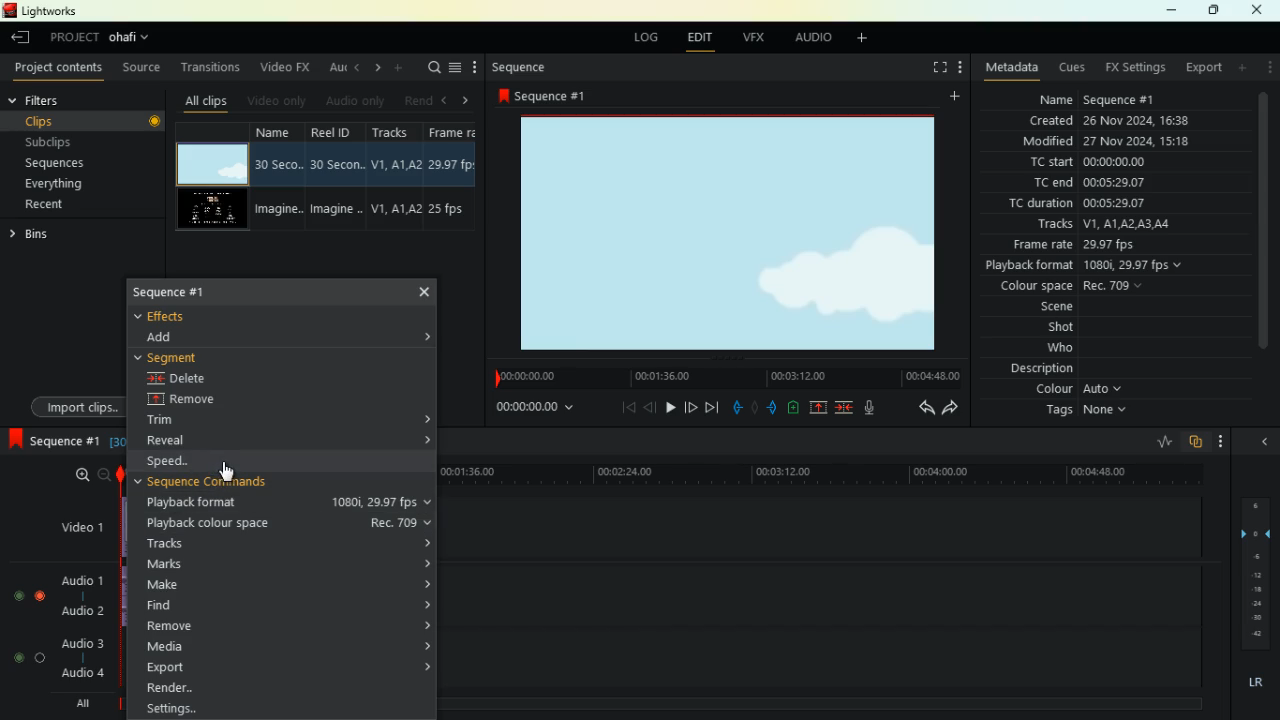 This screenshot has height=720, width=1280. Describe the element at coordinates (46, 234) in the screenshot. I see `bins` at that location.